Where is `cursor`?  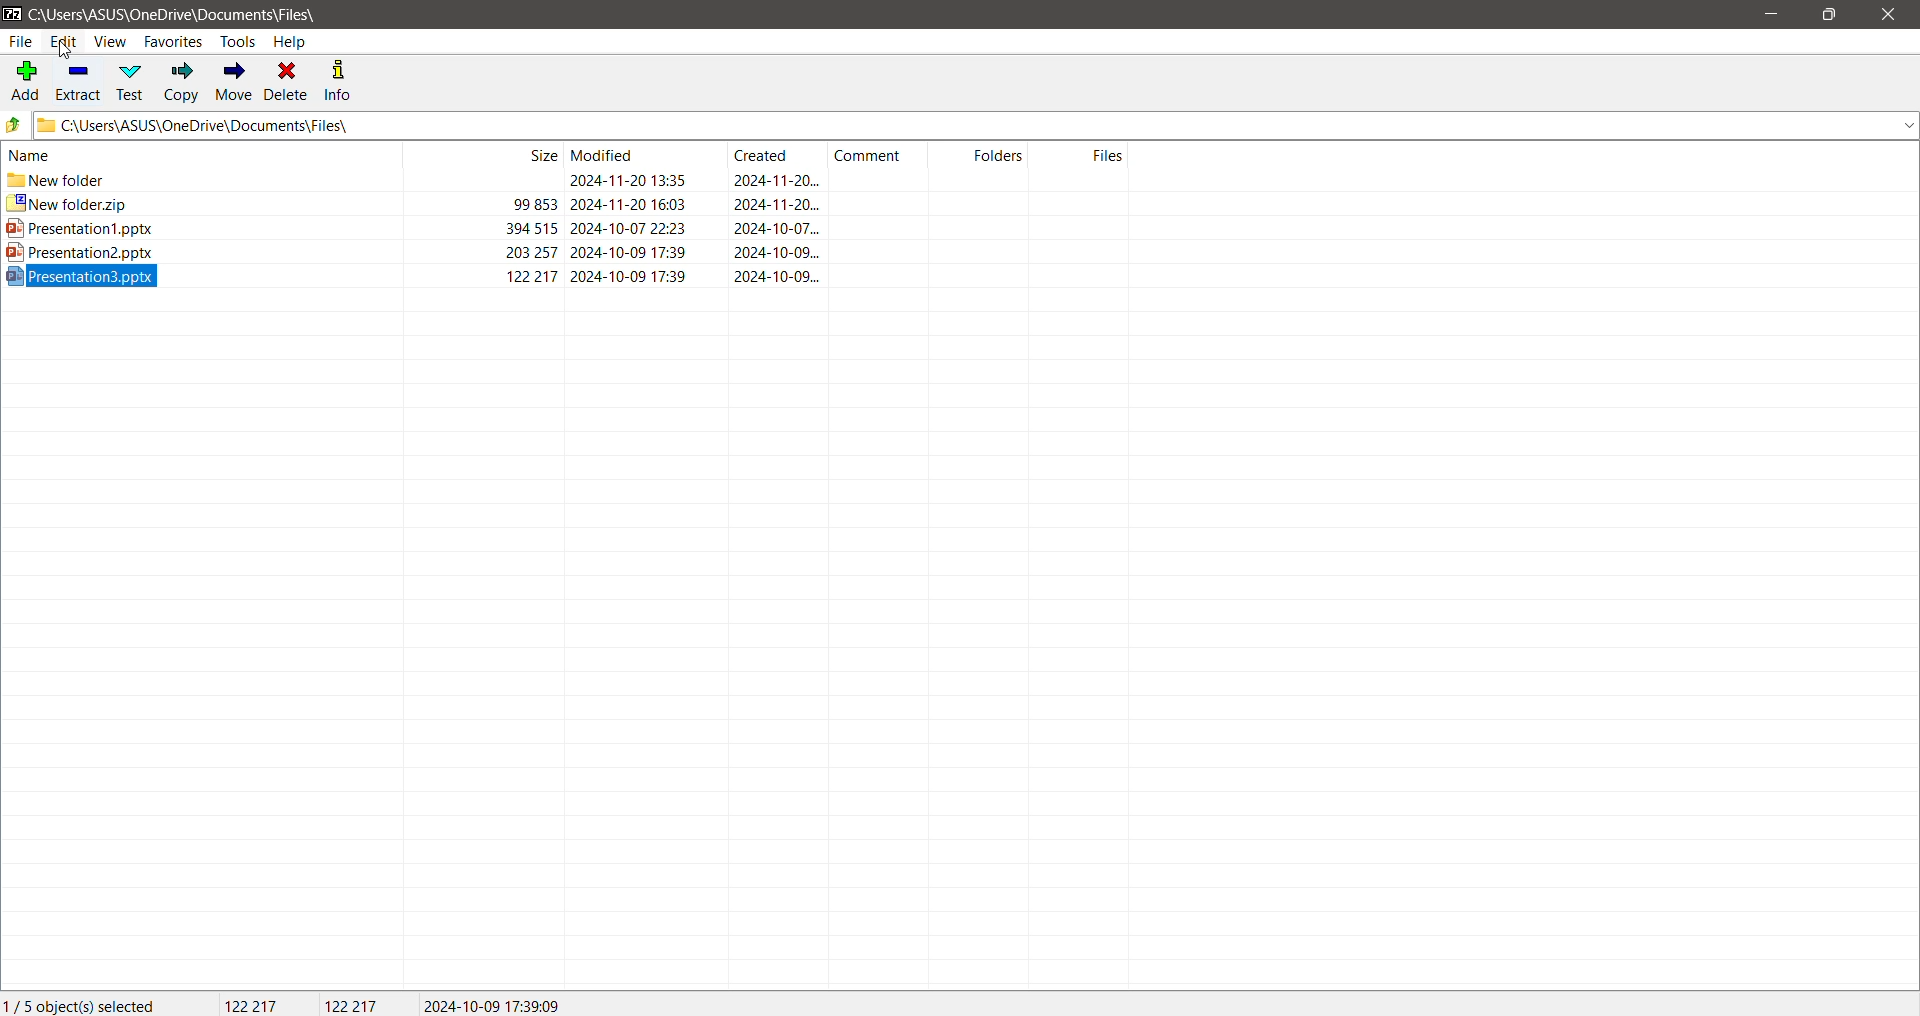 cursor is located at coordinates (62, 51).